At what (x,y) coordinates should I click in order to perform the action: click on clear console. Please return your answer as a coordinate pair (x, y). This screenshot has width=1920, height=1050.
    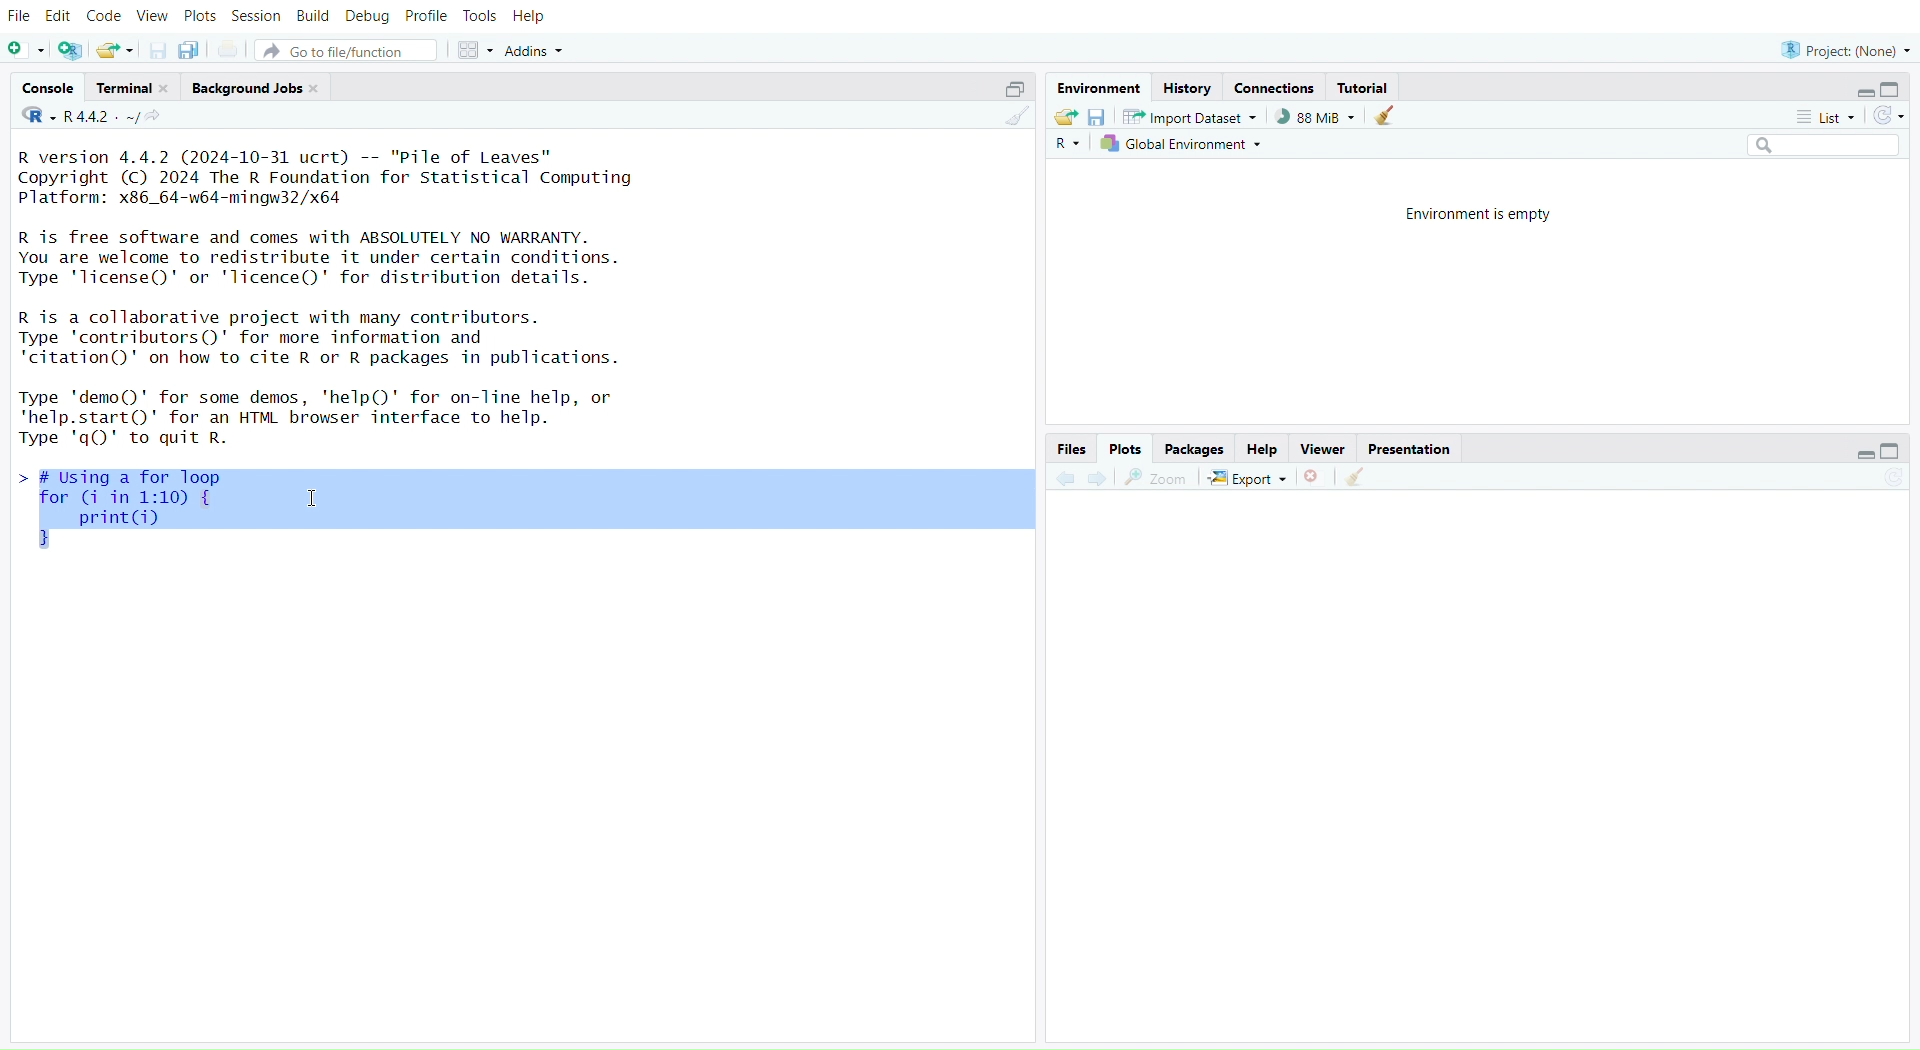
    Looking at the image, I should click on (1012, 118).